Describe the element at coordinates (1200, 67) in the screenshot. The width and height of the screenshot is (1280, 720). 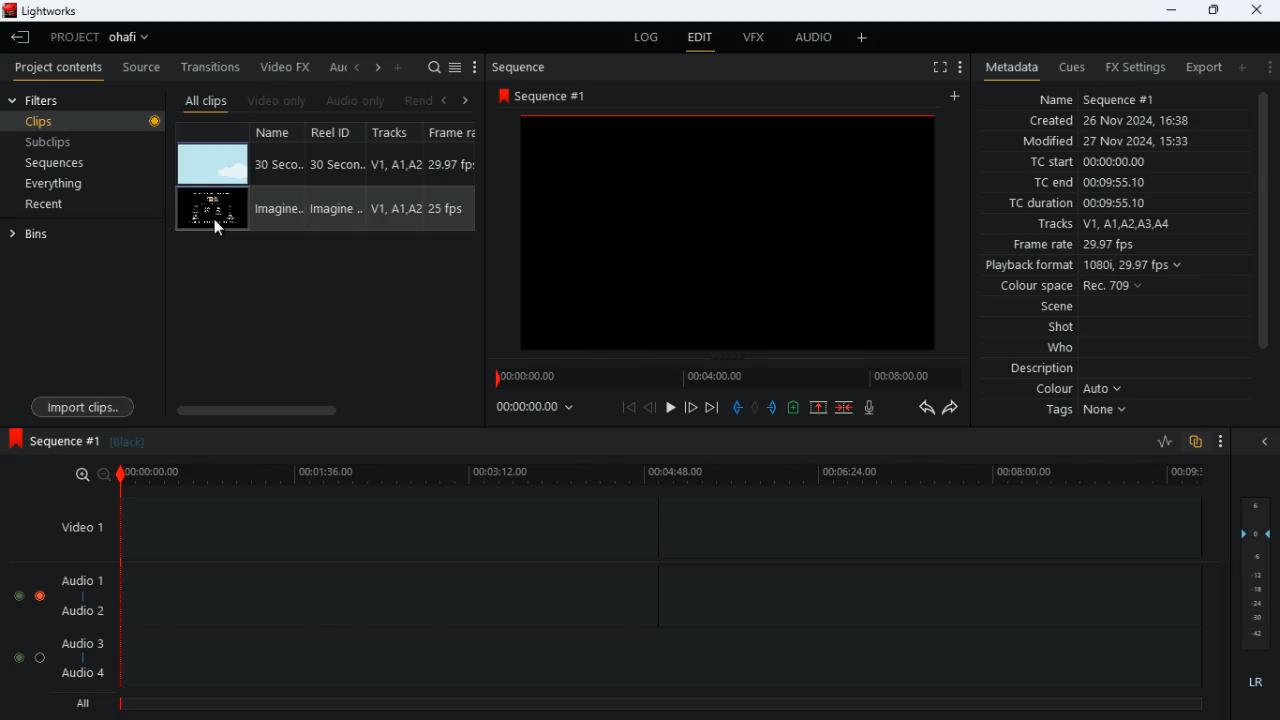
I see `export` at that location.